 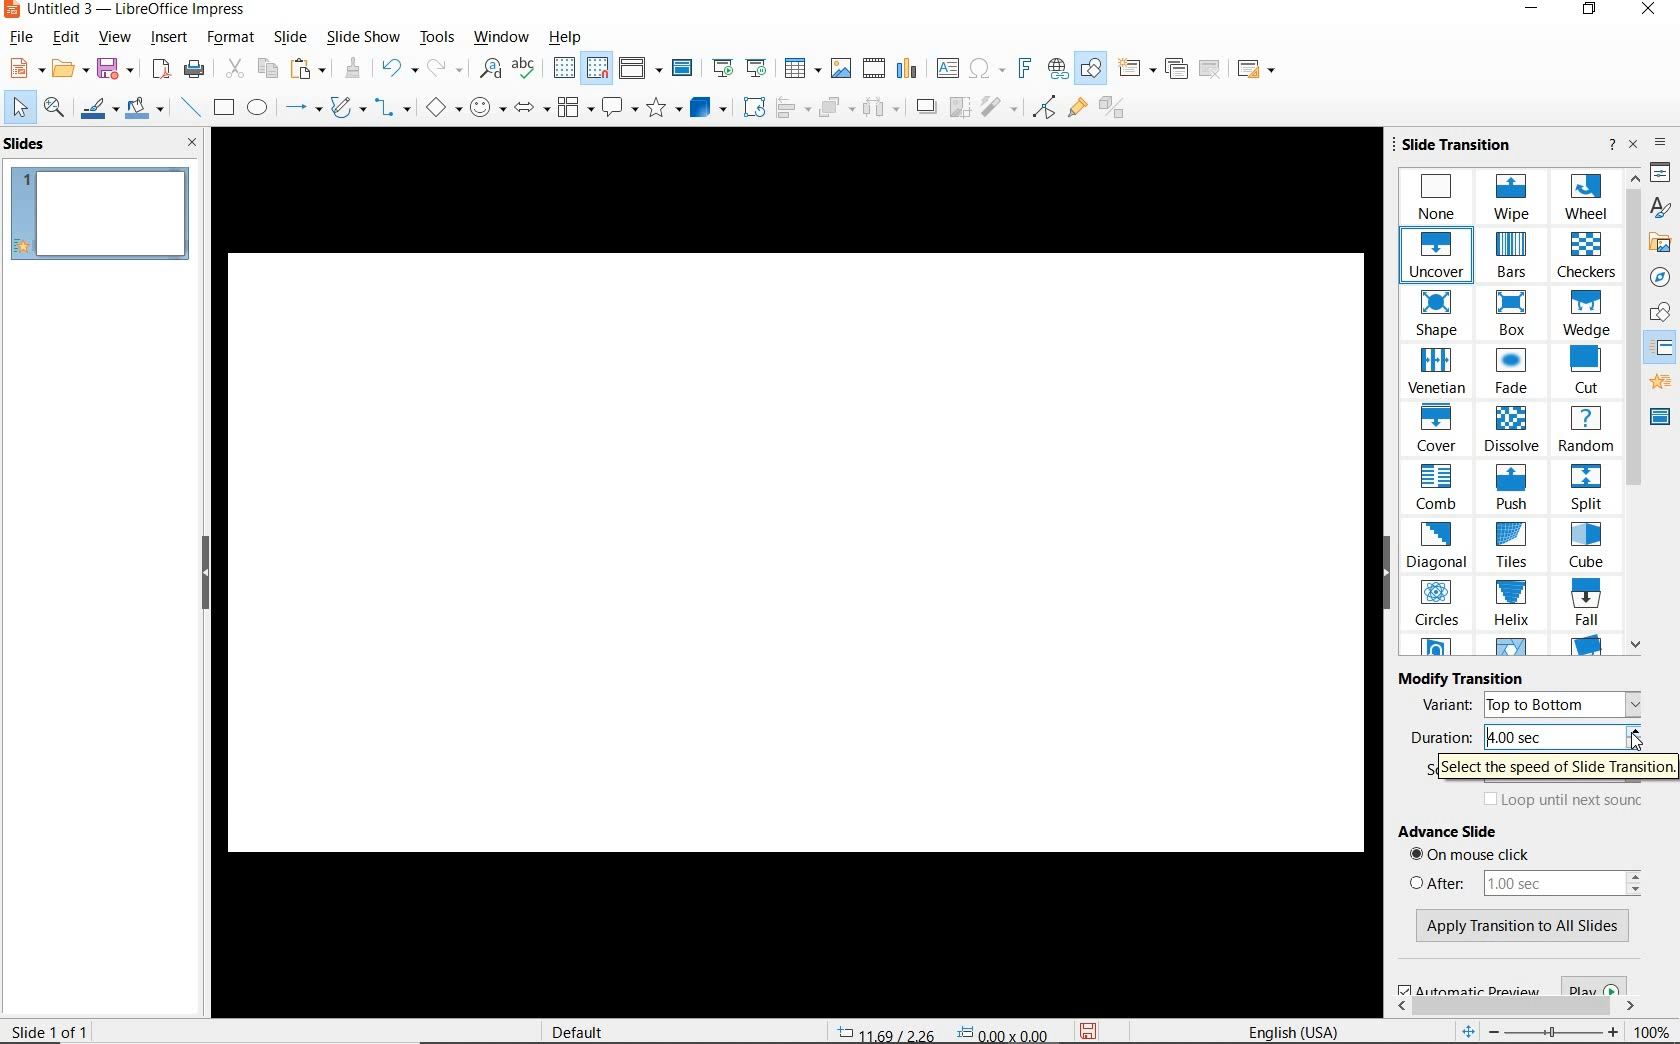 What do you see at coordinates (1253, 69) in the screenshot?
I see `SLIDE LAYOUT` at bounding box center [1253, 69].